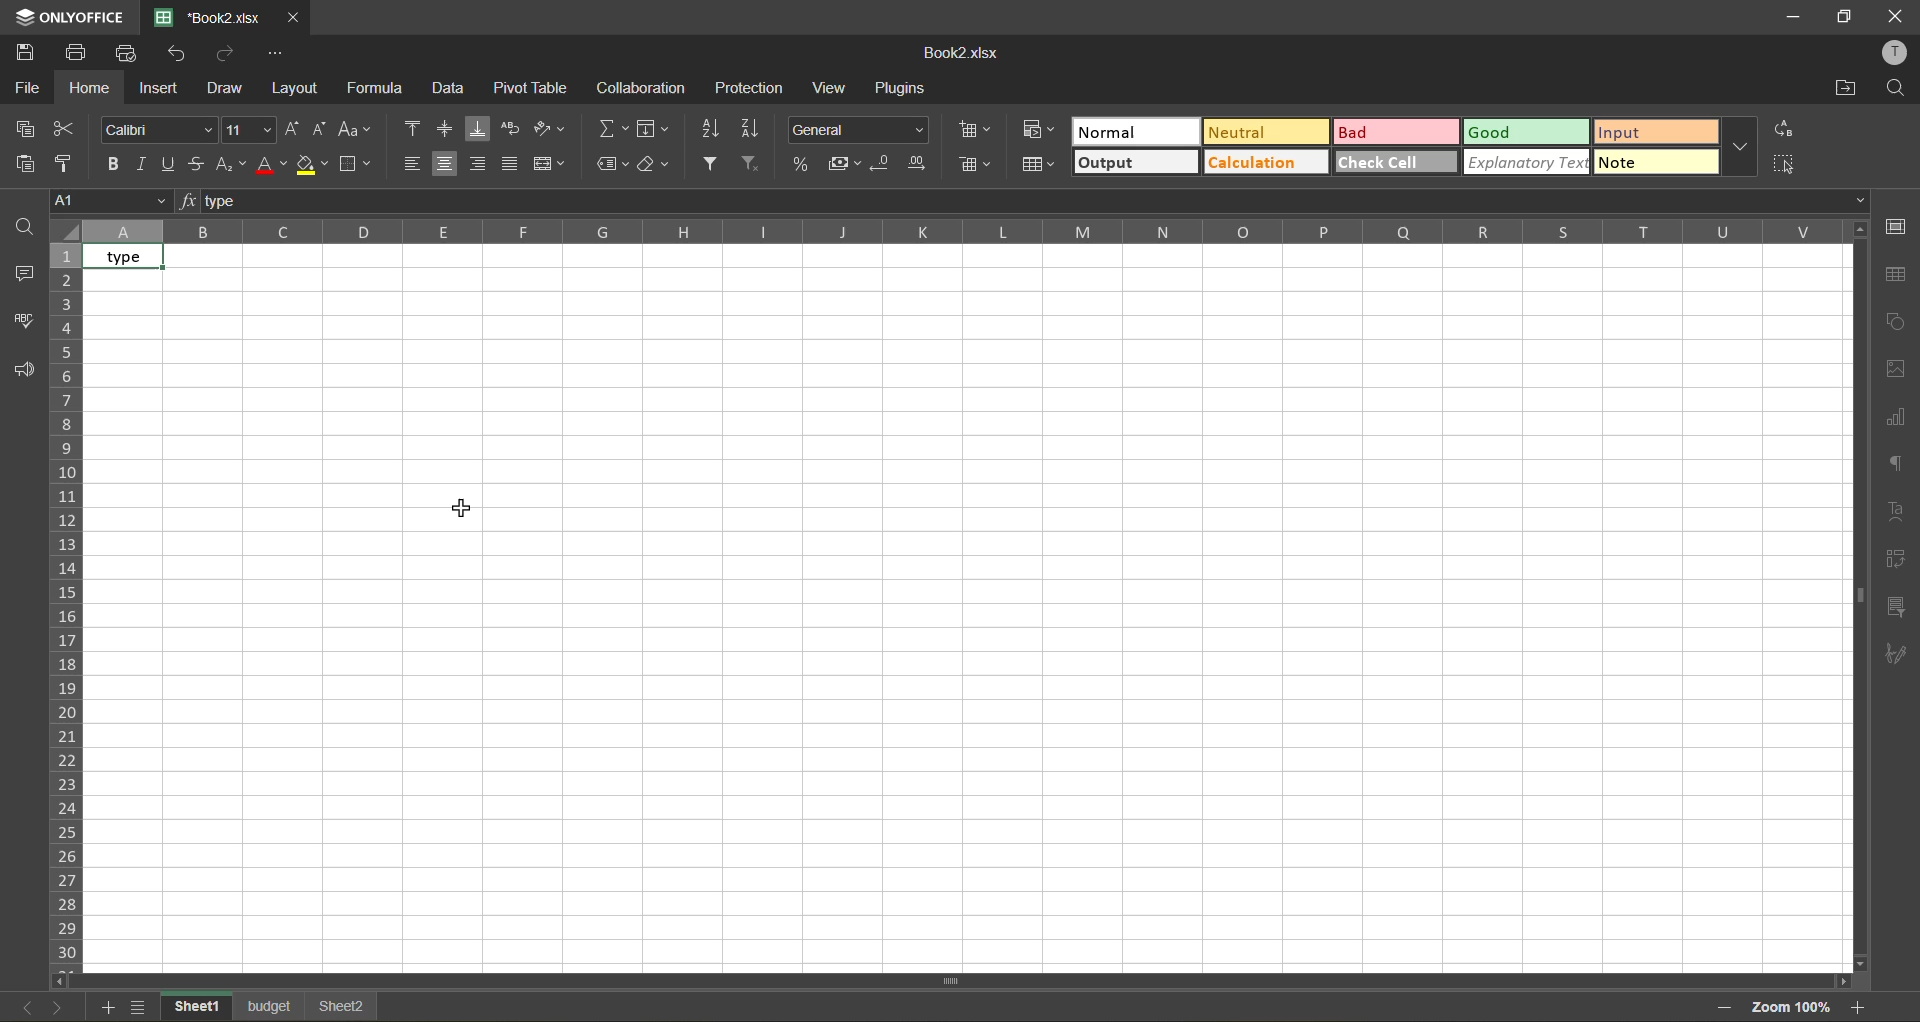 The image size is (1920, 1022). I want to click on note, so click(1656, 163).